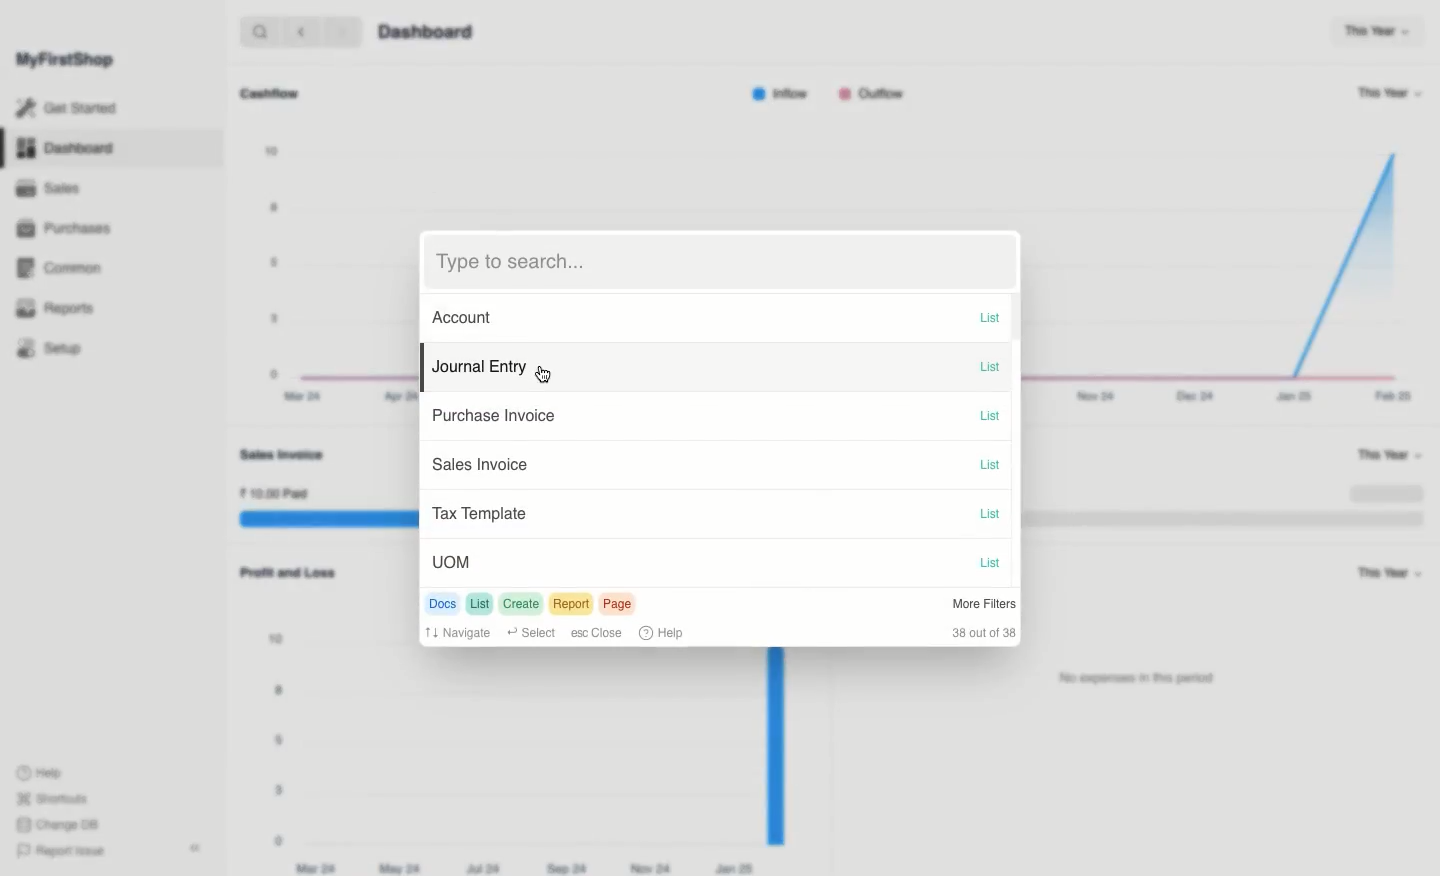 The width and height of the screenshot is (1440, 876). Describe the element at coordinates (1375, 31) in the screenshot. I see `This Year` at that location.